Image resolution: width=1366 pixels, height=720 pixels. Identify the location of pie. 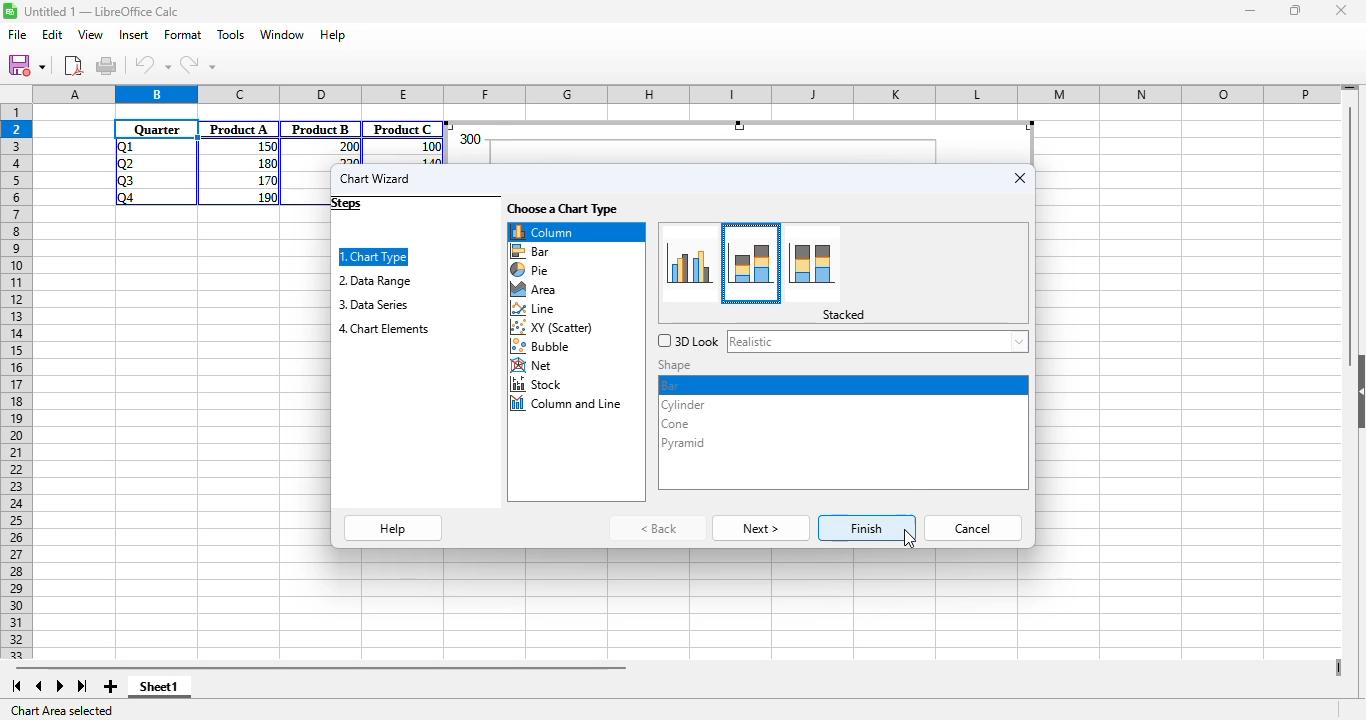
(530, 270).